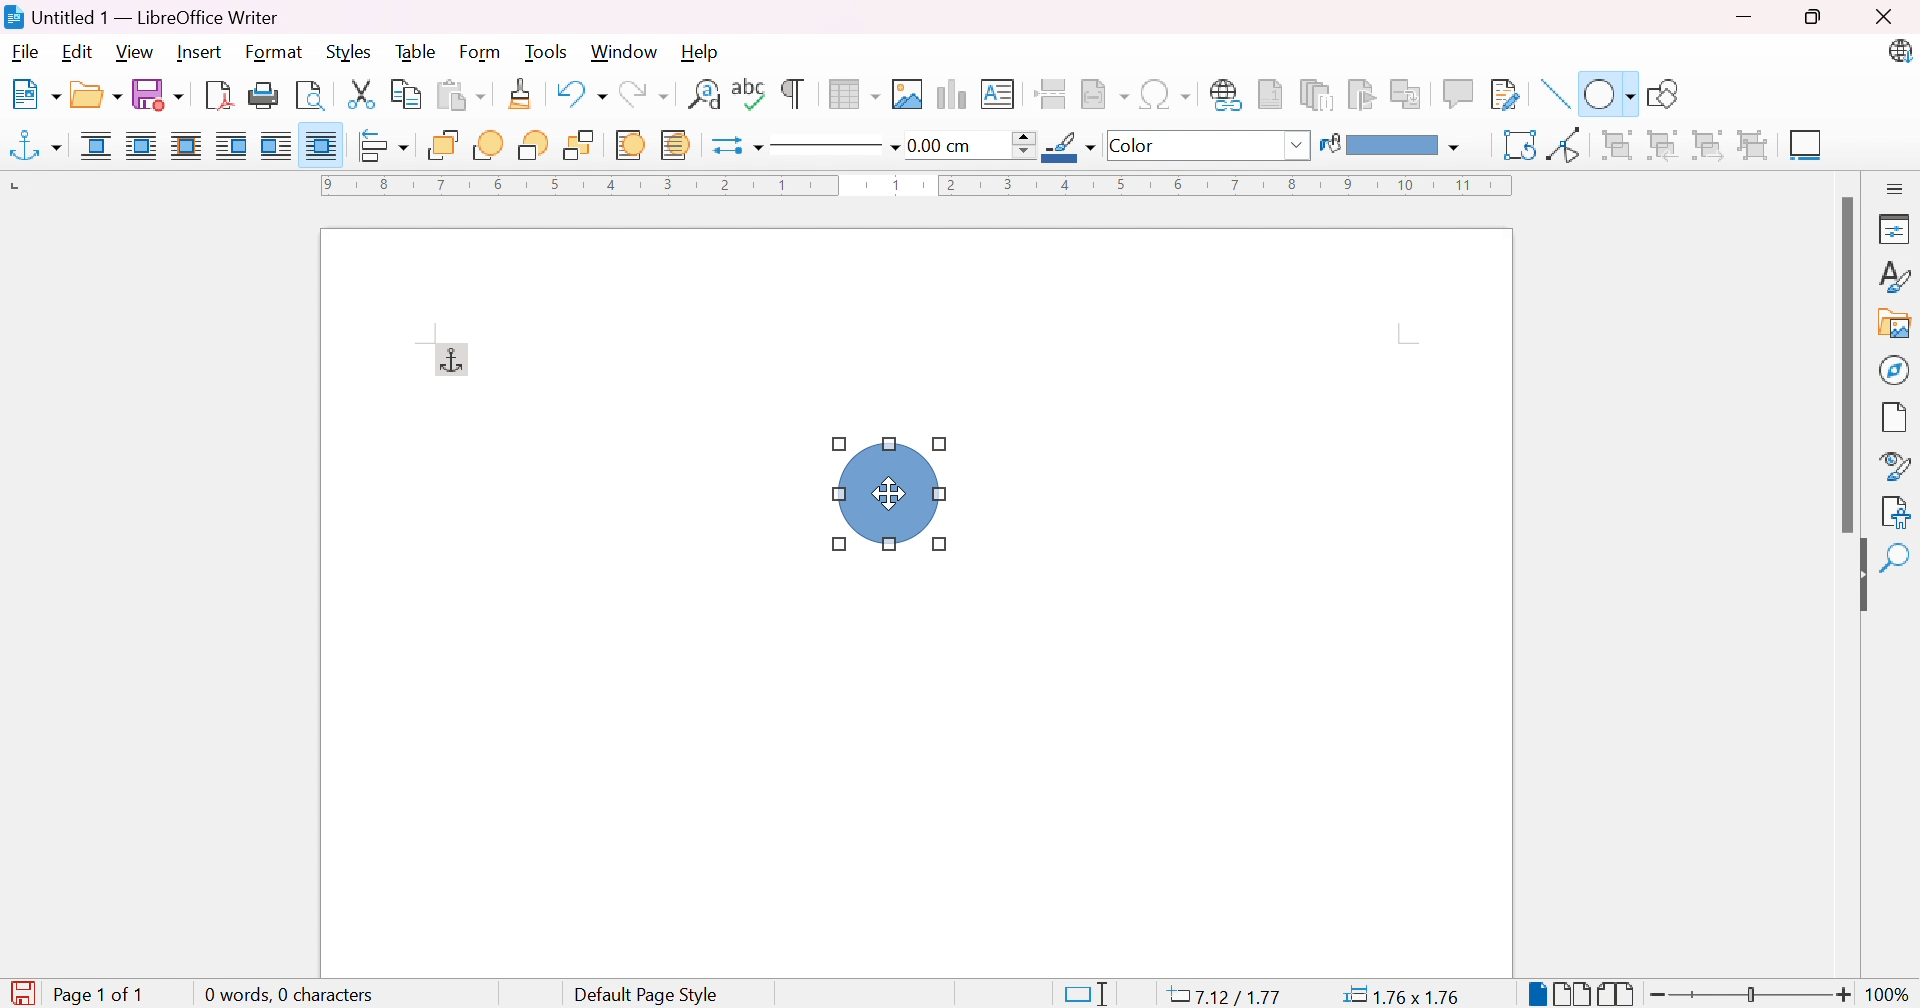  I want to click on Align objects, so click(385, 147).